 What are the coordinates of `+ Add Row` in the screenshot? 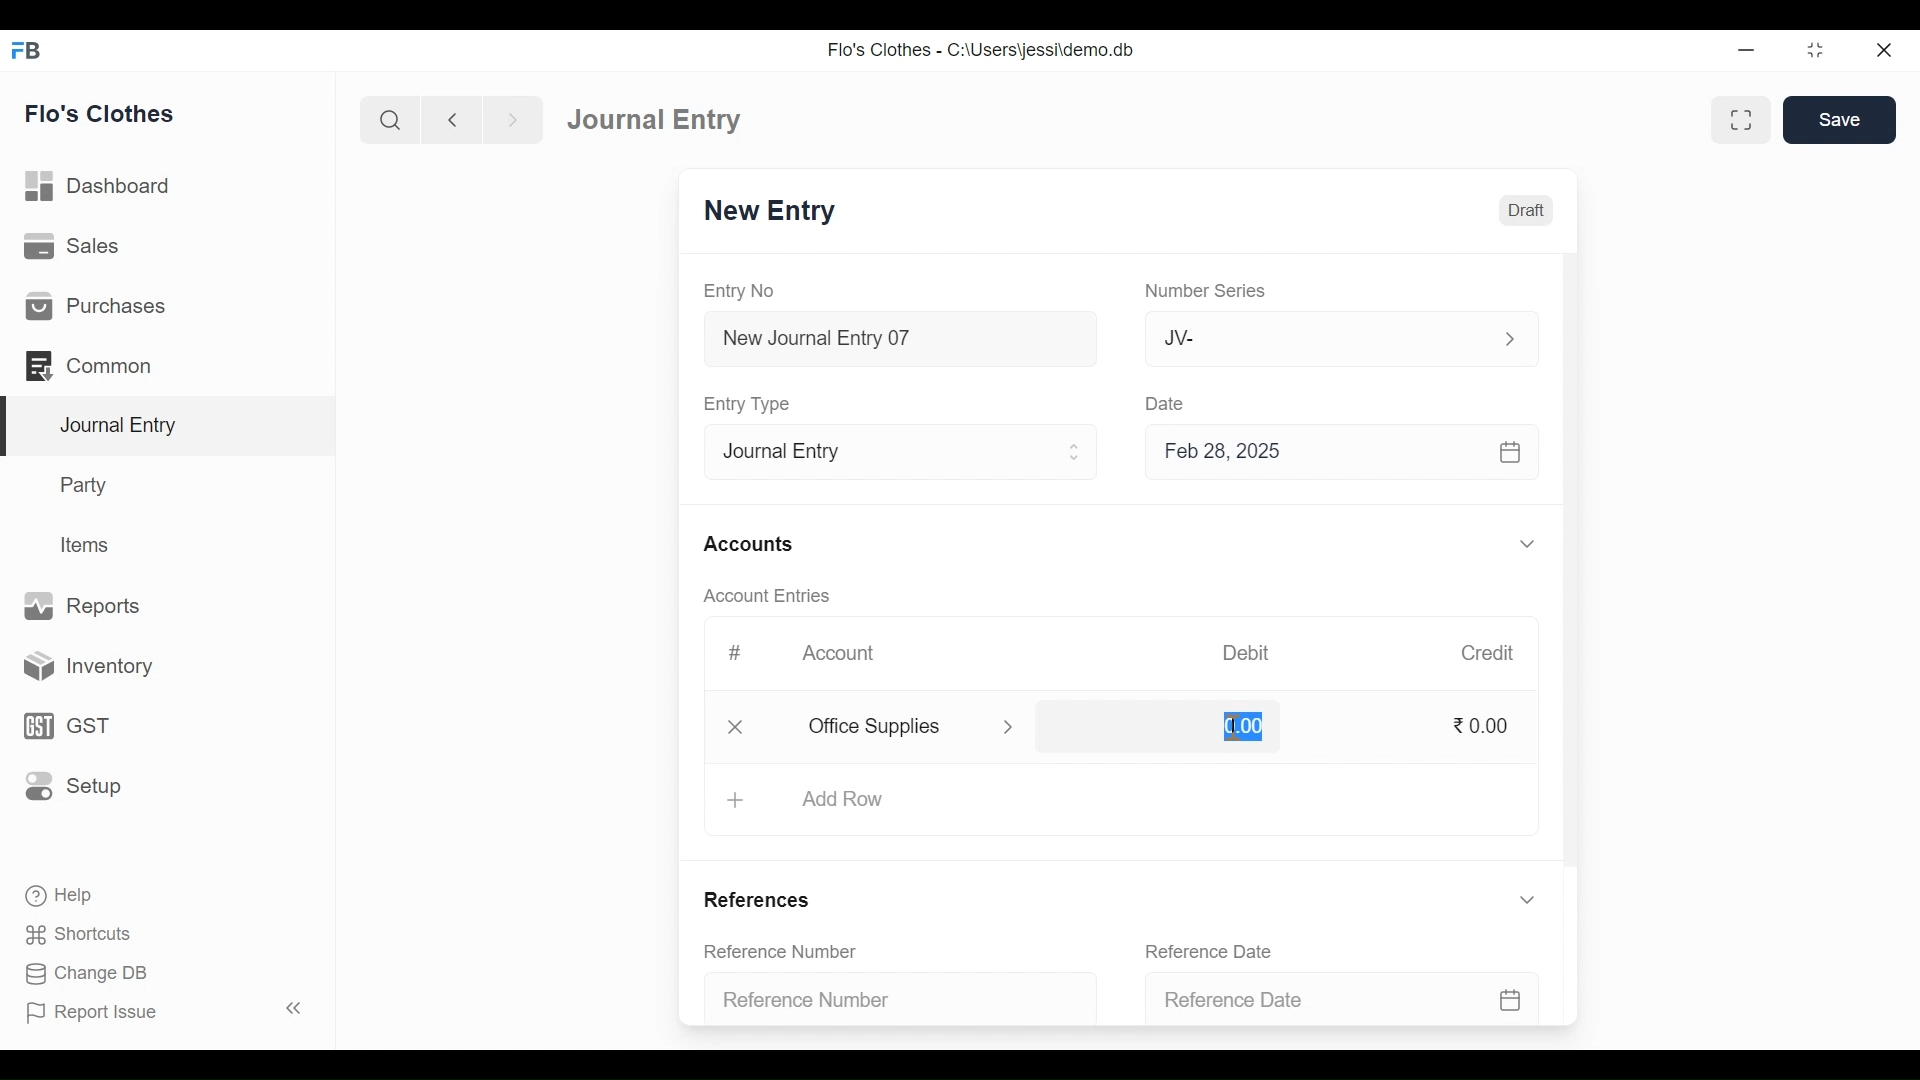 It's located at (835, 800).